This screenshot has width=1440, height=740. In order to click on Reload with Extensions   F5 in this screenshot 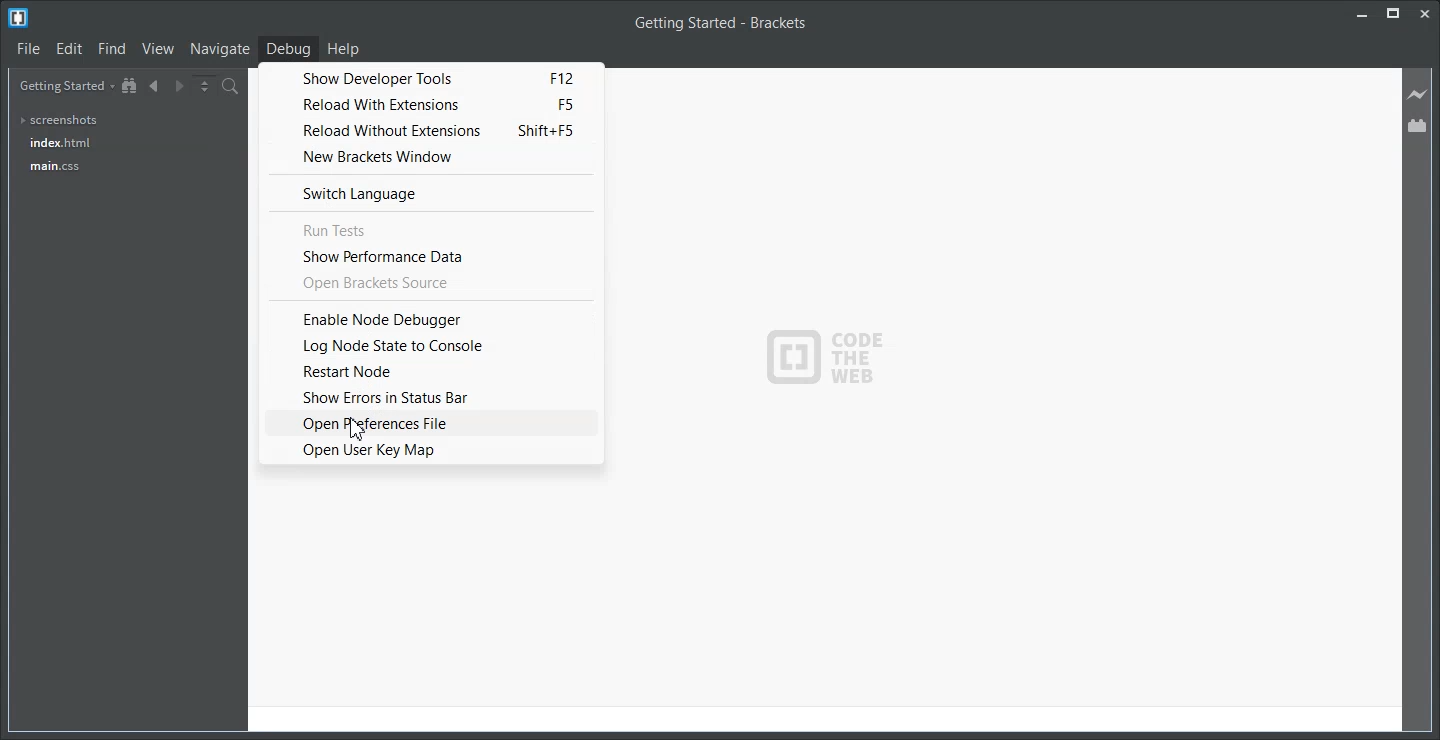, I will do `click(431, 103)`.